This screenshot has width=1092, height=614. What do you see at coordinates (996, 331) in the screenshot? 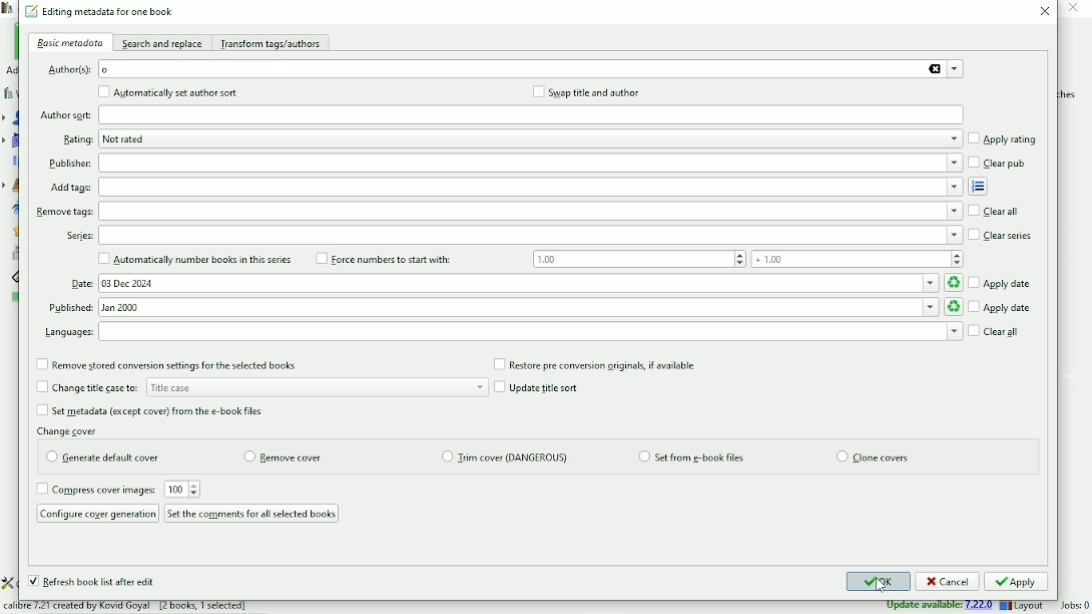
I see `Clear all` at bounding box center [996, 331].